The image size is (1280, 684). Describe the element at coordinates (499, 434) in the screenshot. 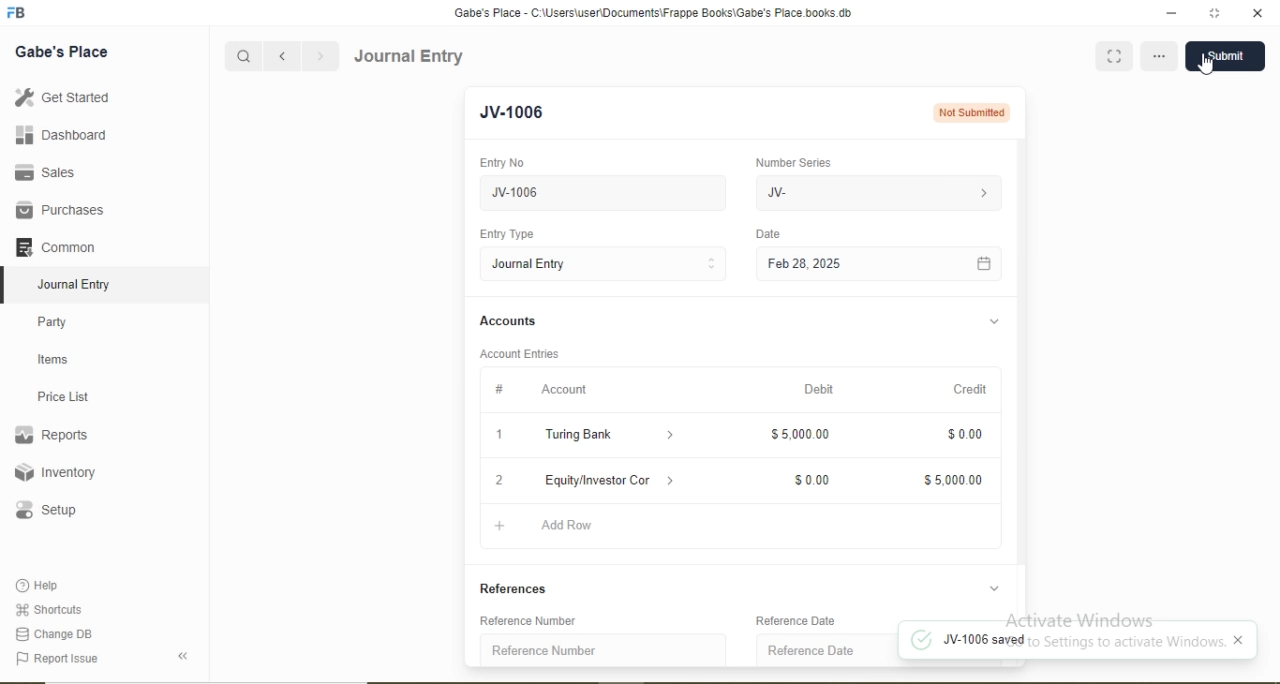

I see `1` at that location.